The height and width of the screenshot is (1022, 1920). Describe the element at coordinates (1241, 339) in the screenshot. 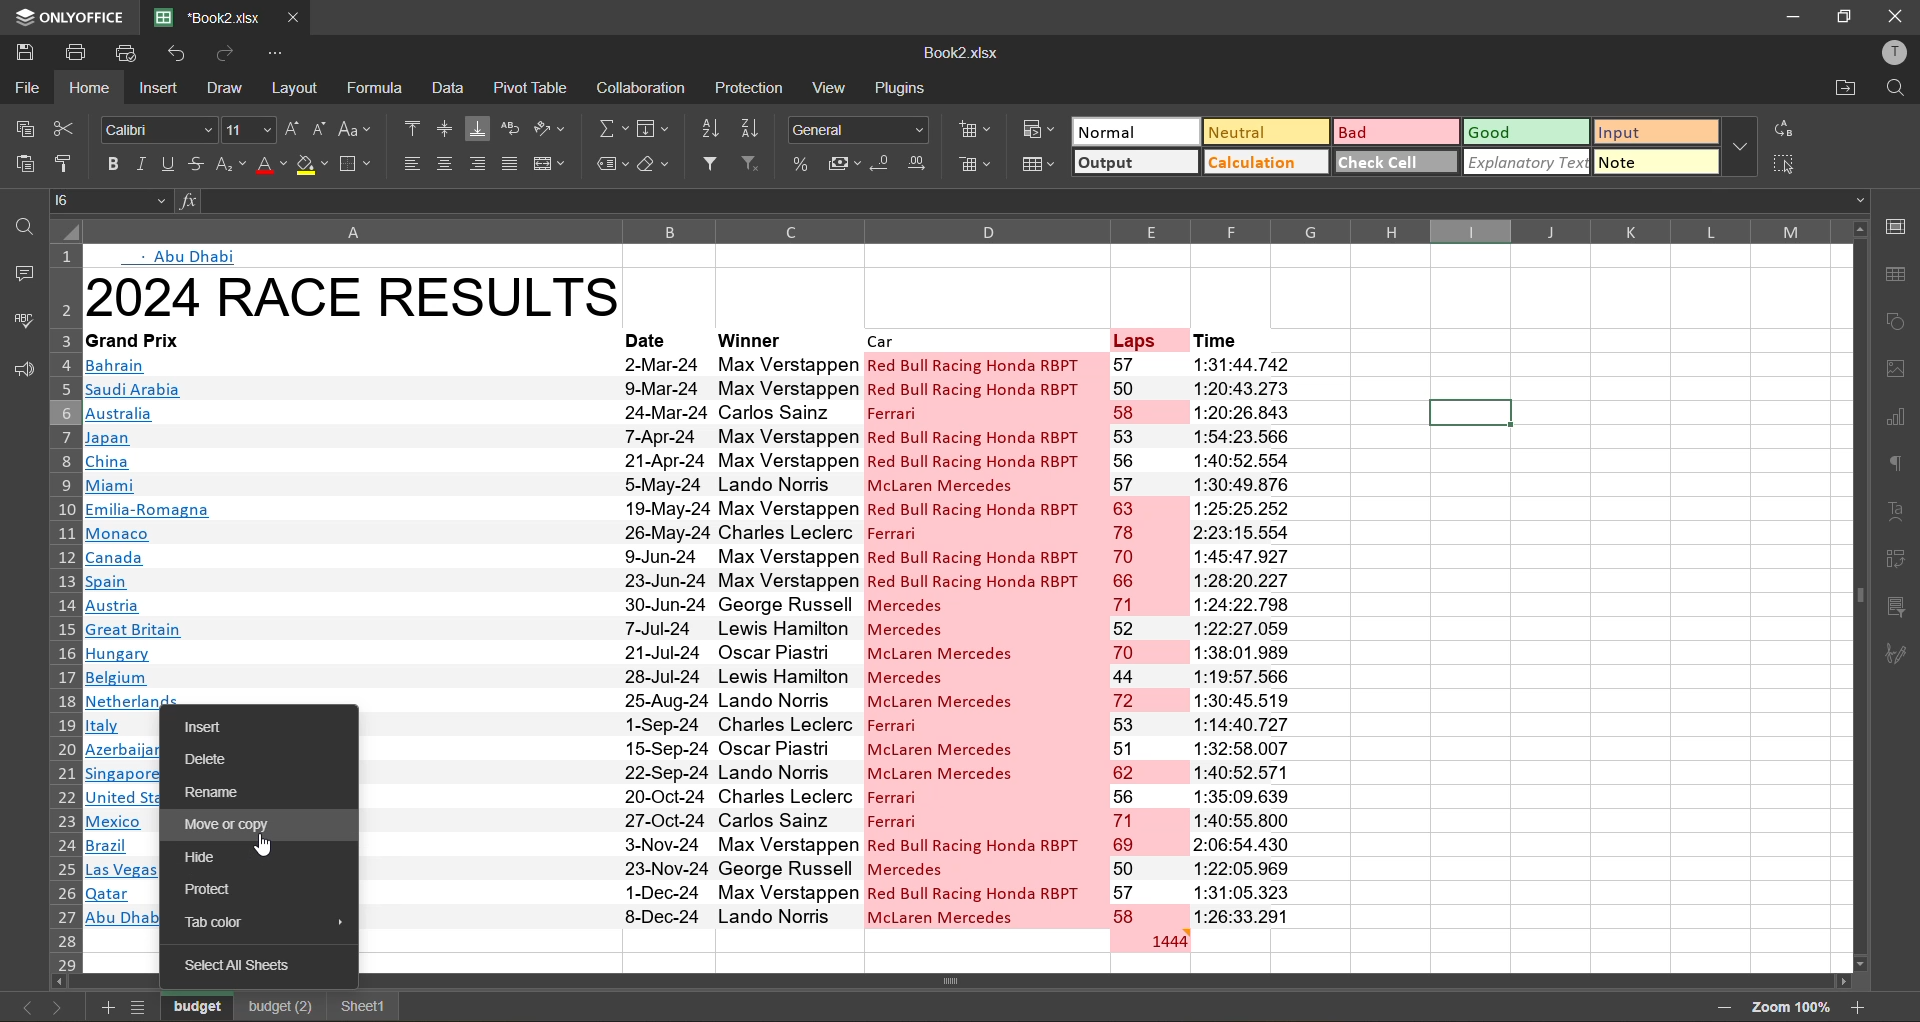

I see `time` at that location.